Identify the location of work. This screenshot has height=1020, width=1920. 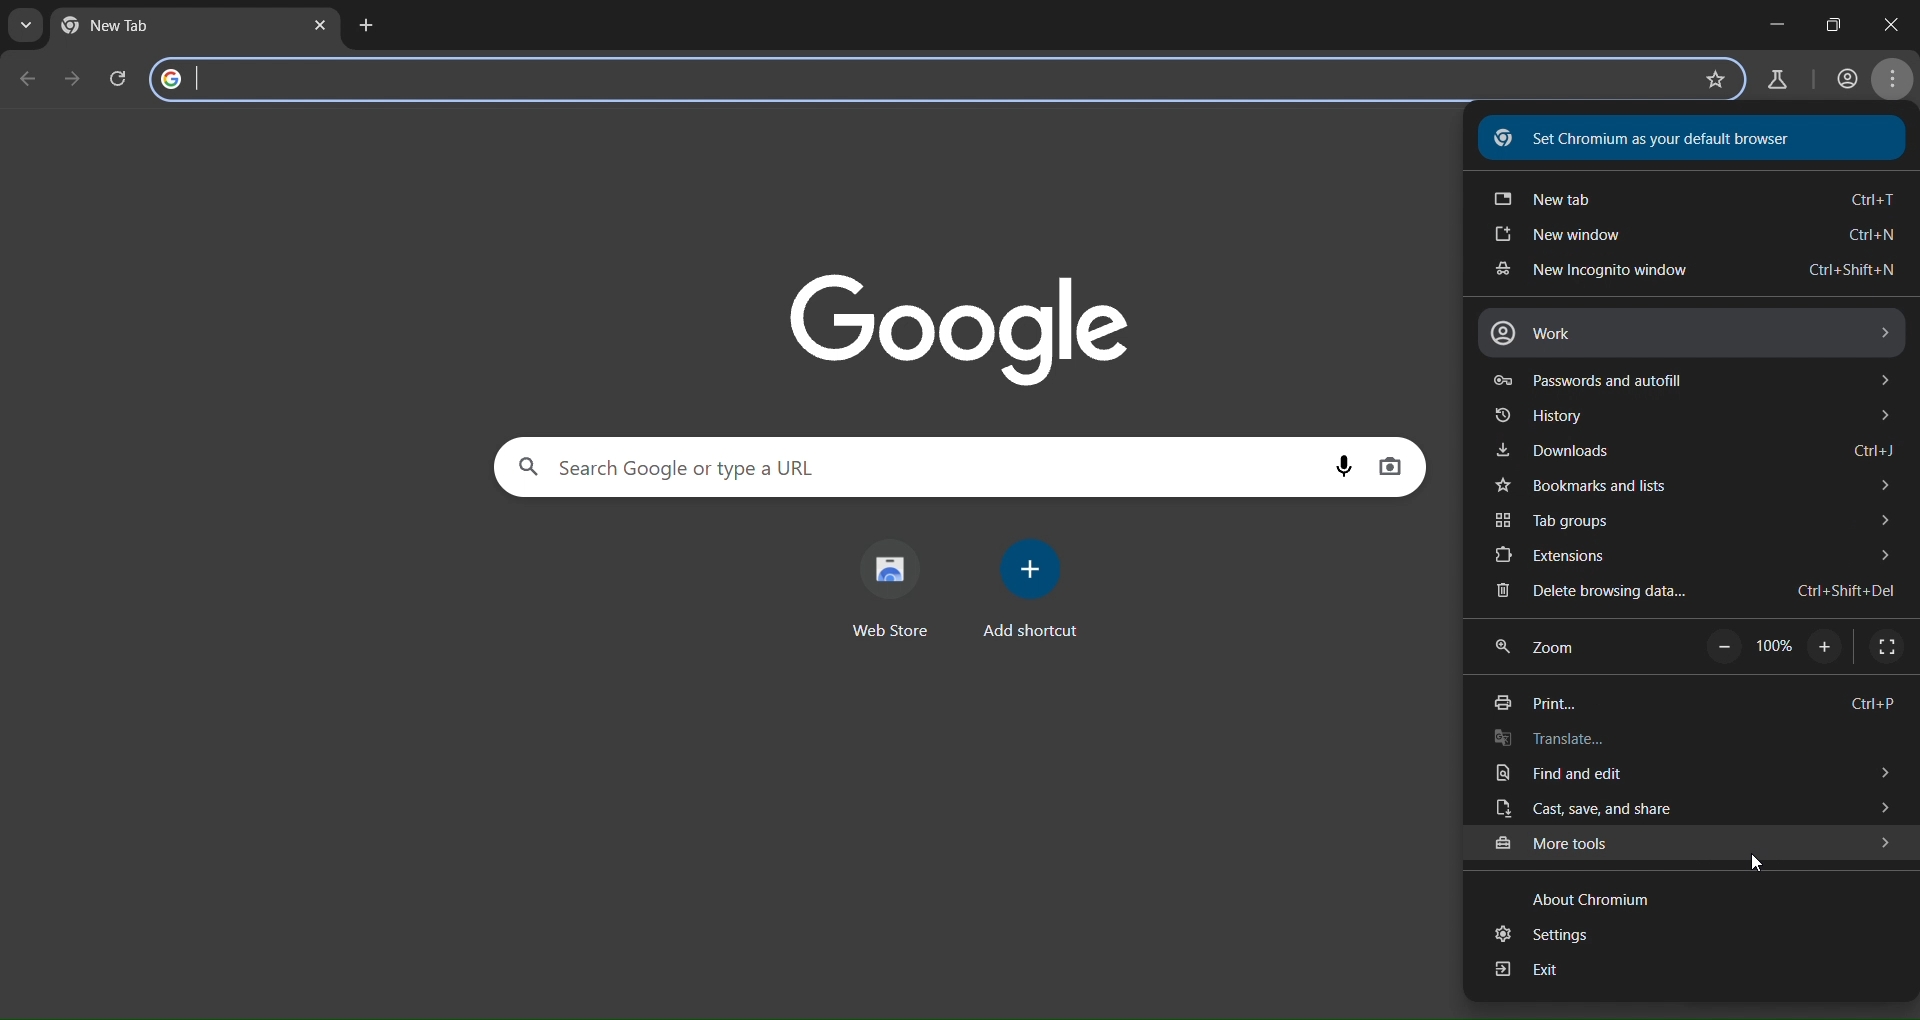
(1691, 333).